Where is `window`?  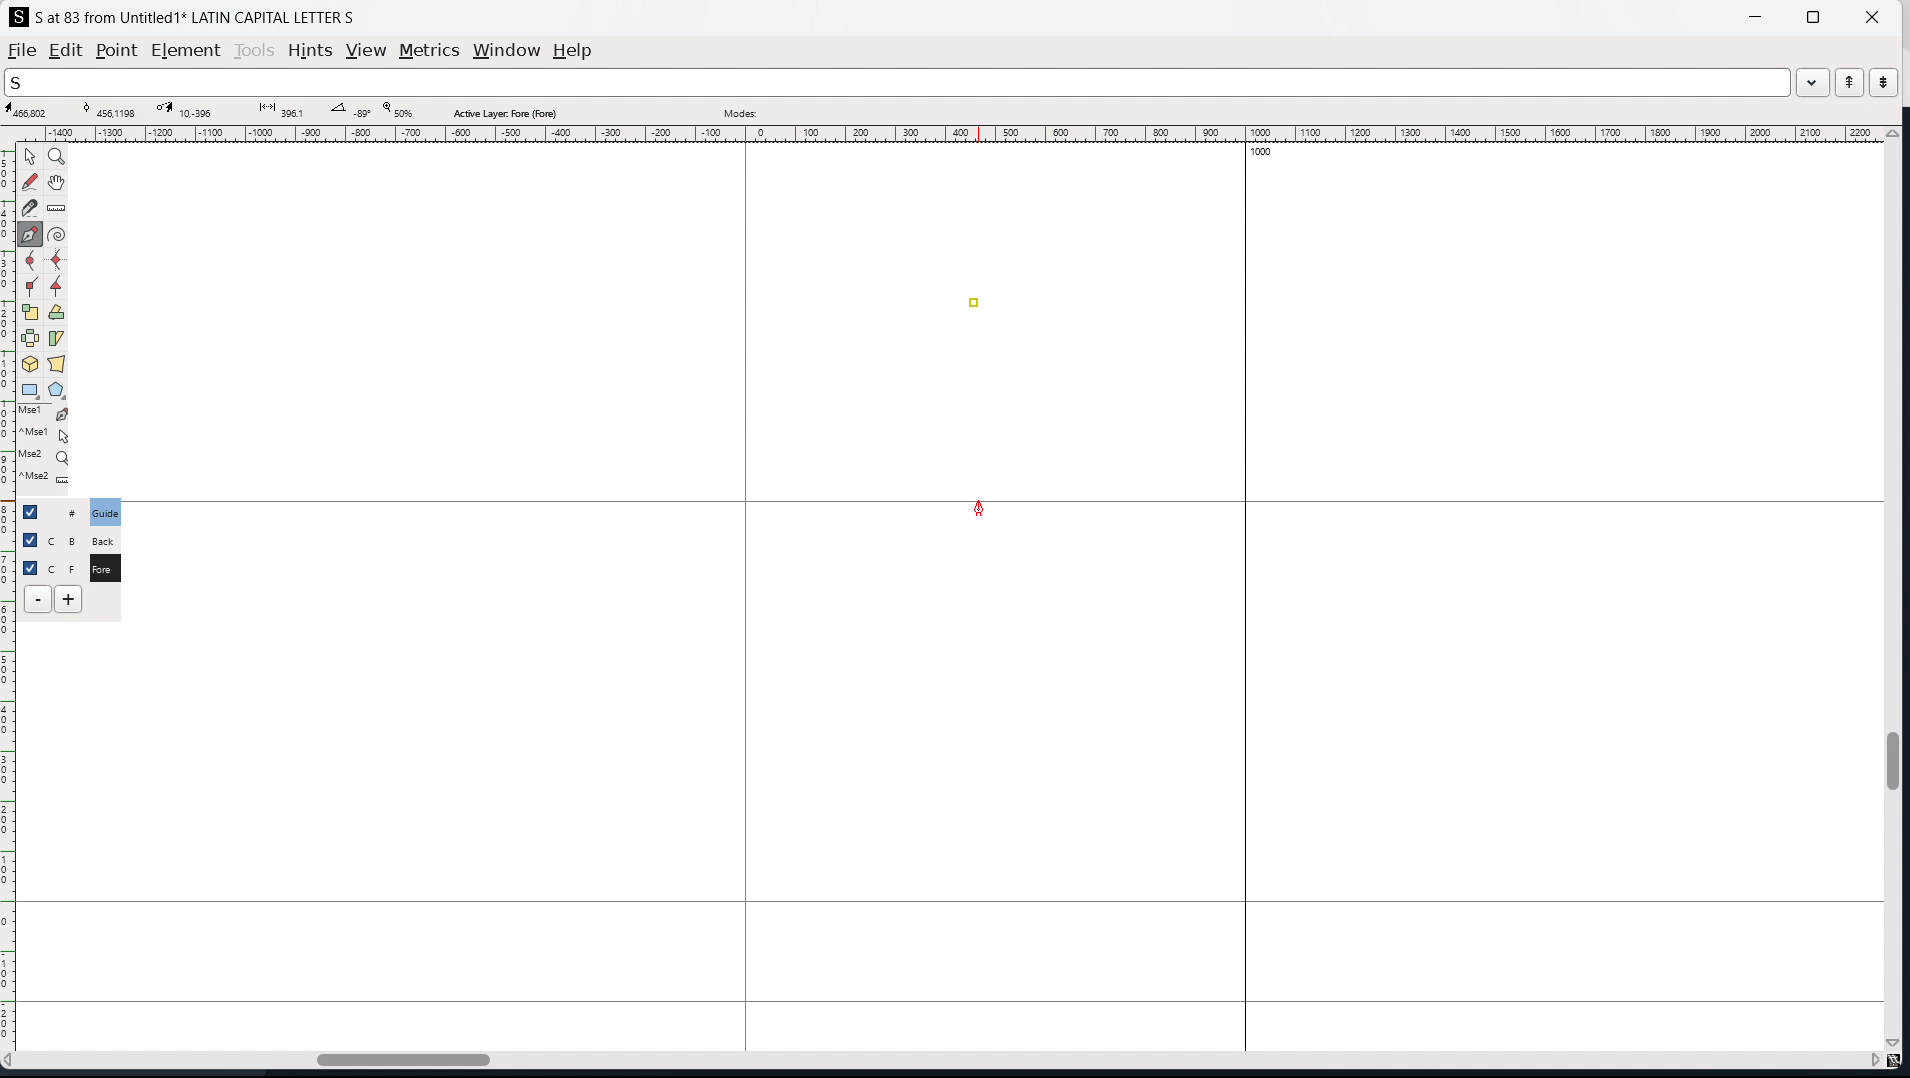
window is located at coordinates (506, 51).